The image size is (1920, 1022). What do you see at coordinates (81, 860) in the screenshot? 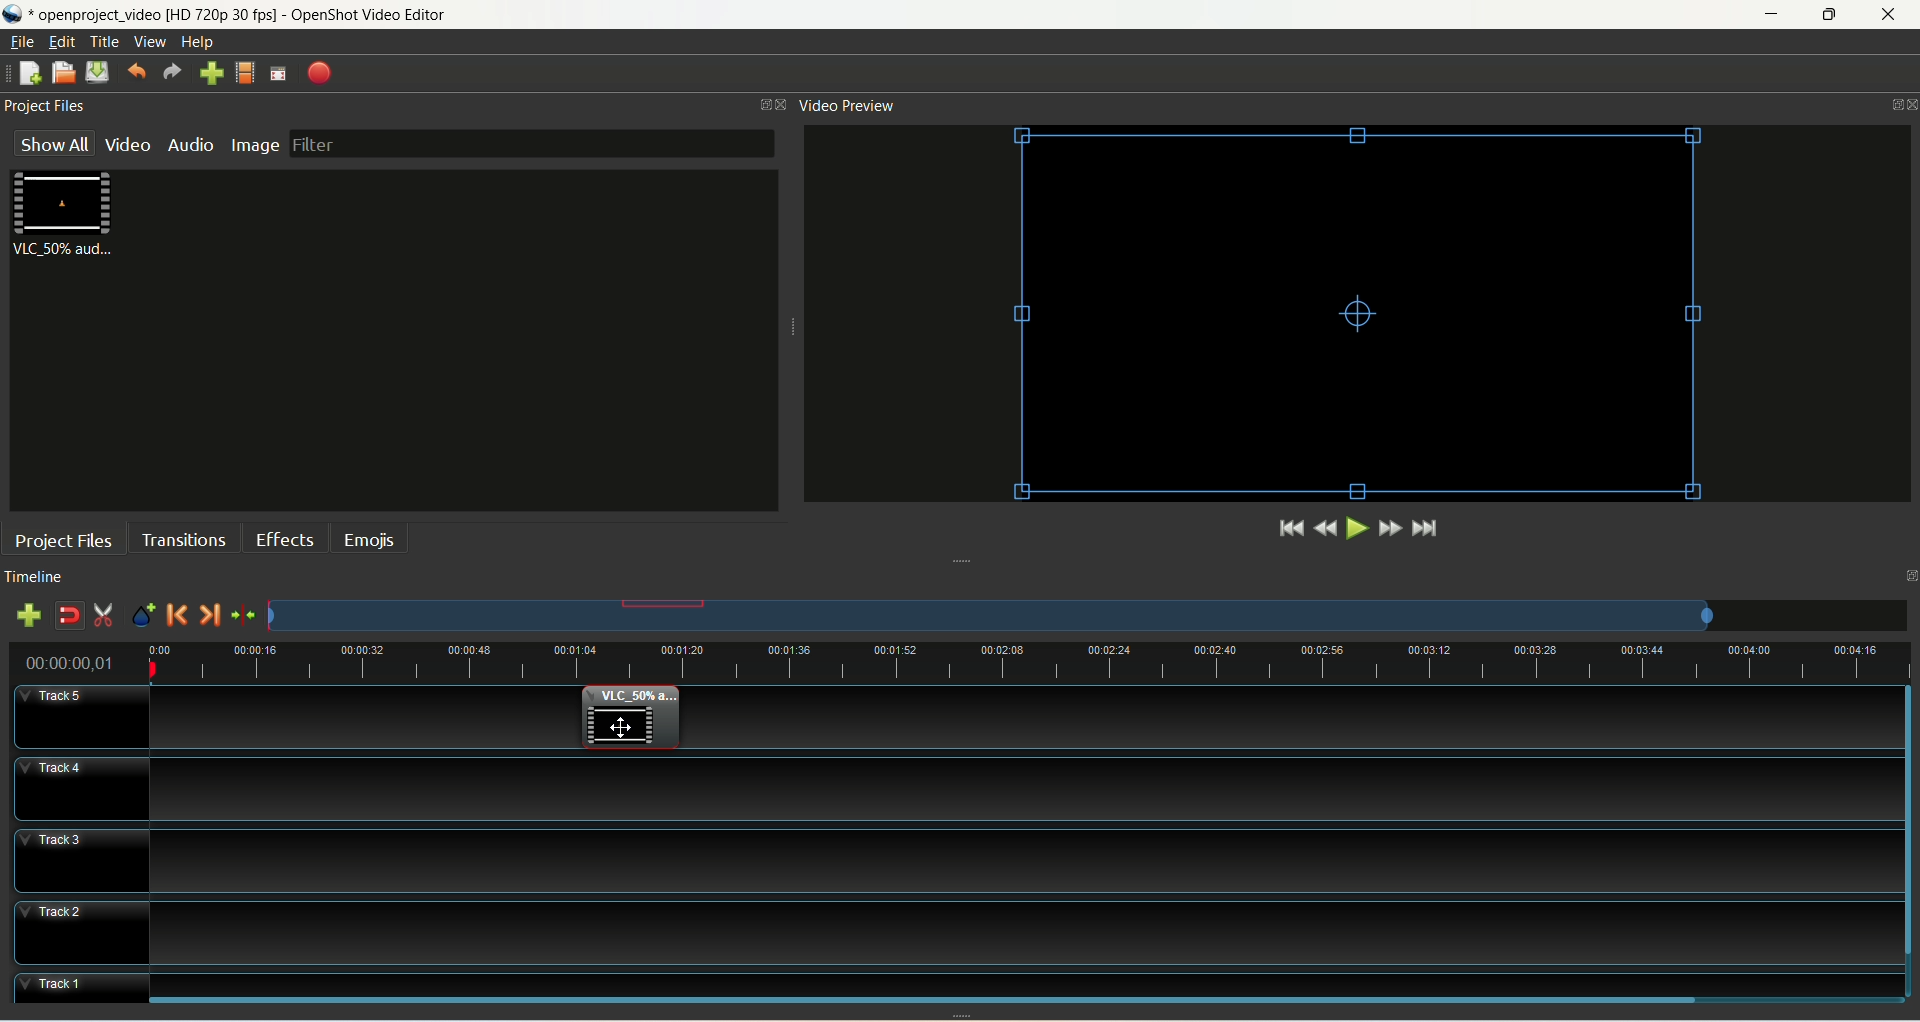
I see `track3` at bounding box center [81, 860].